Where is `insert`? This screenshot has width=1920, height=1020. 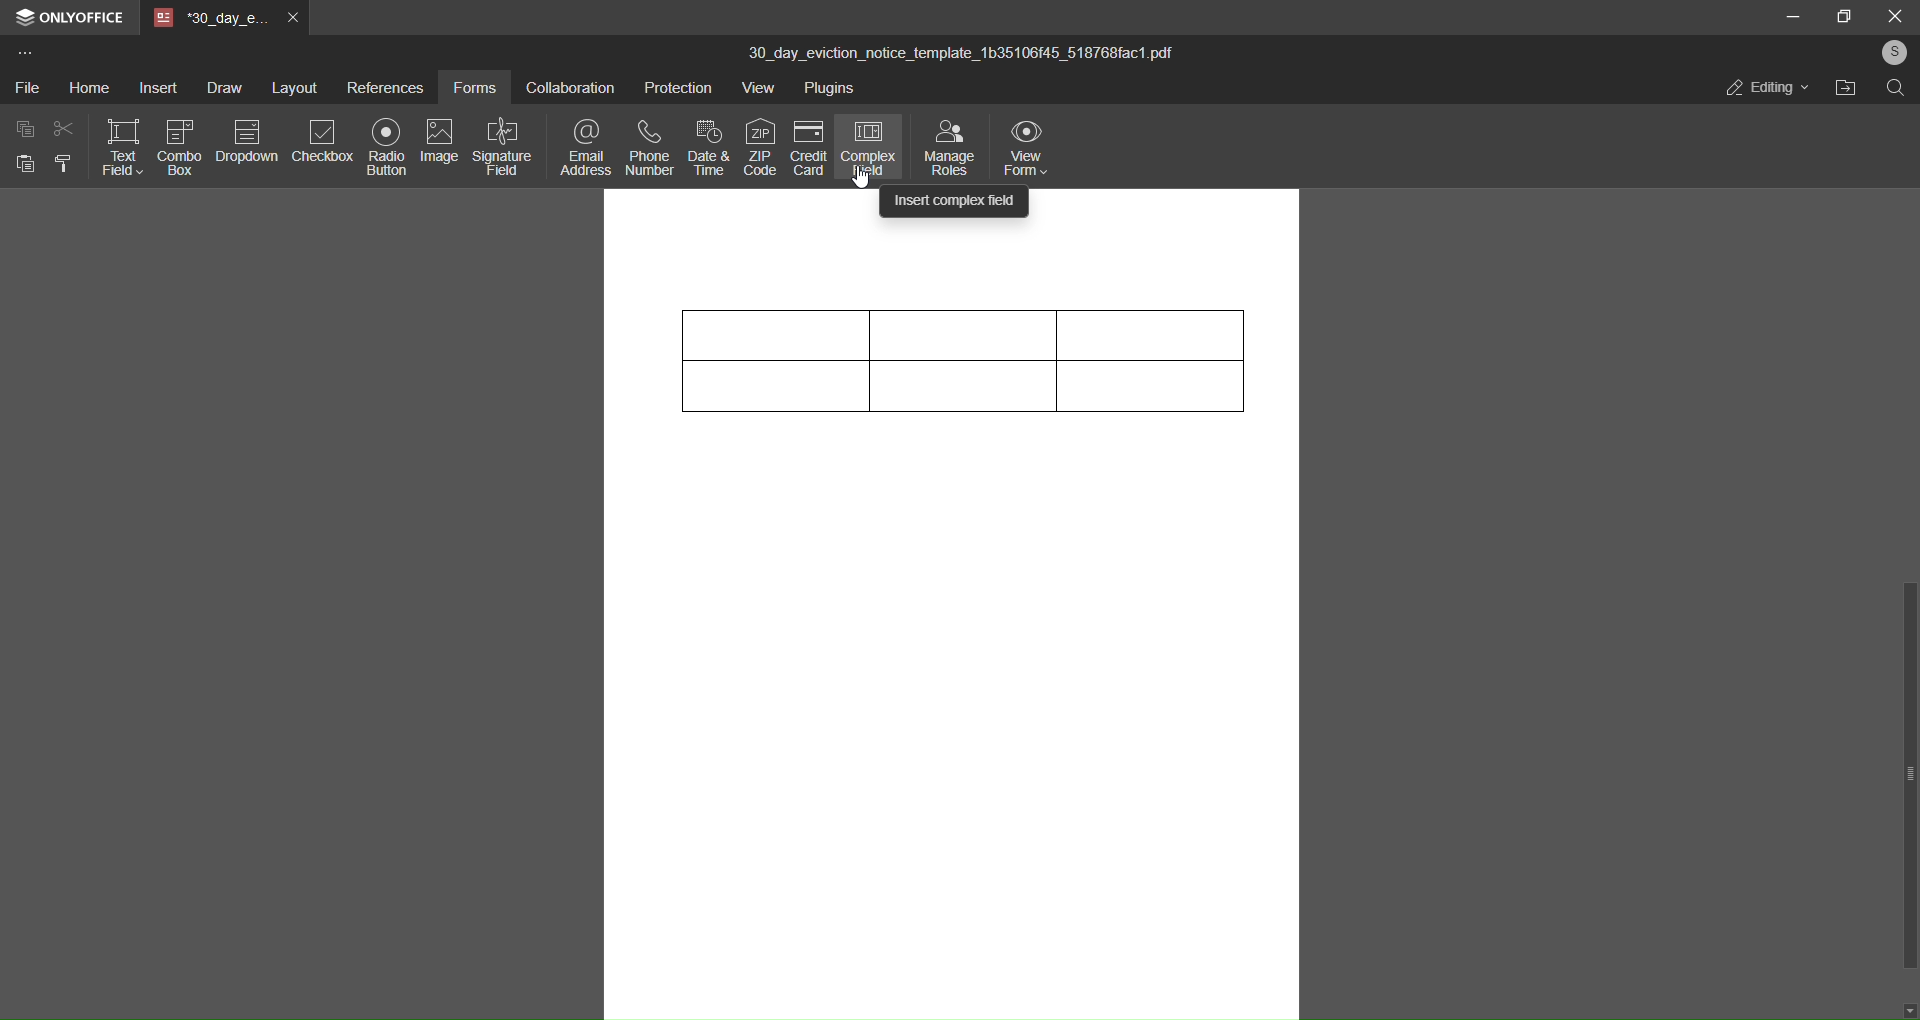 insert is located at coordinates (157, 89).